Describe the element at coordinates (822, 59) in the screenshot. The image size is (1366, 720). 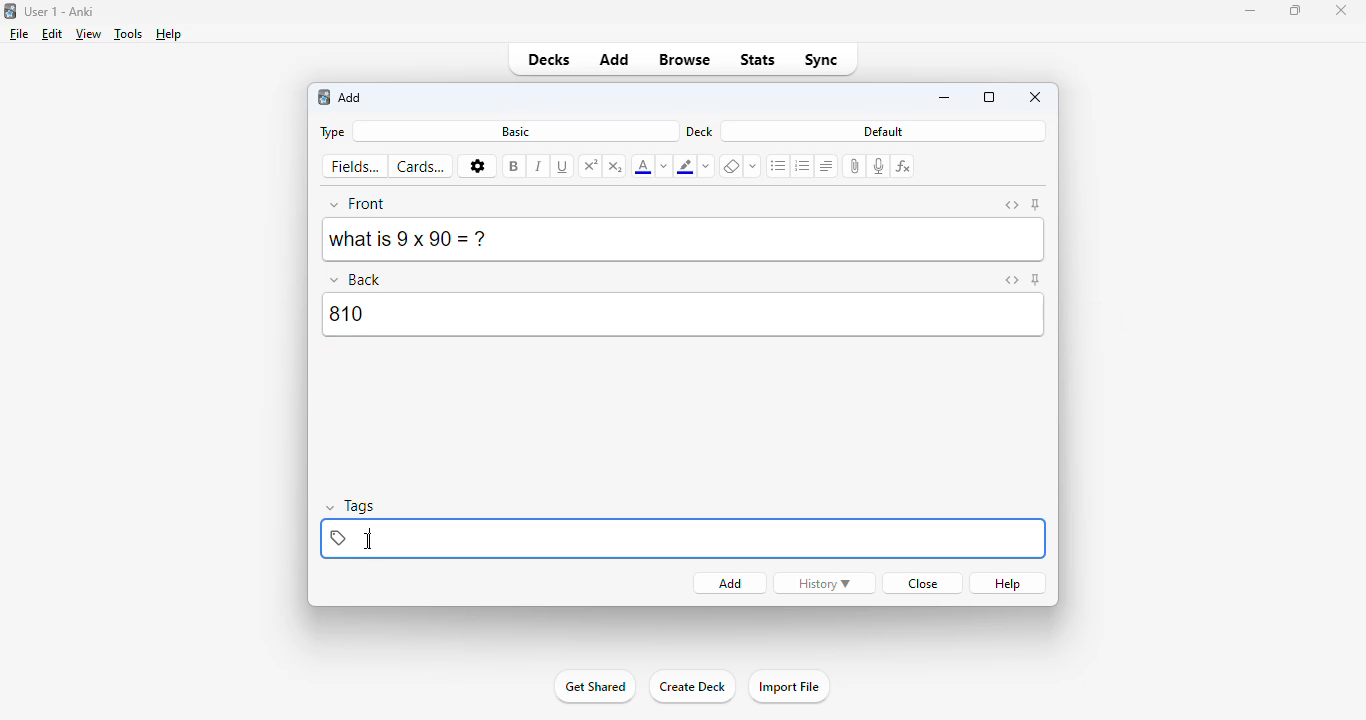
I see `sync` at that location.